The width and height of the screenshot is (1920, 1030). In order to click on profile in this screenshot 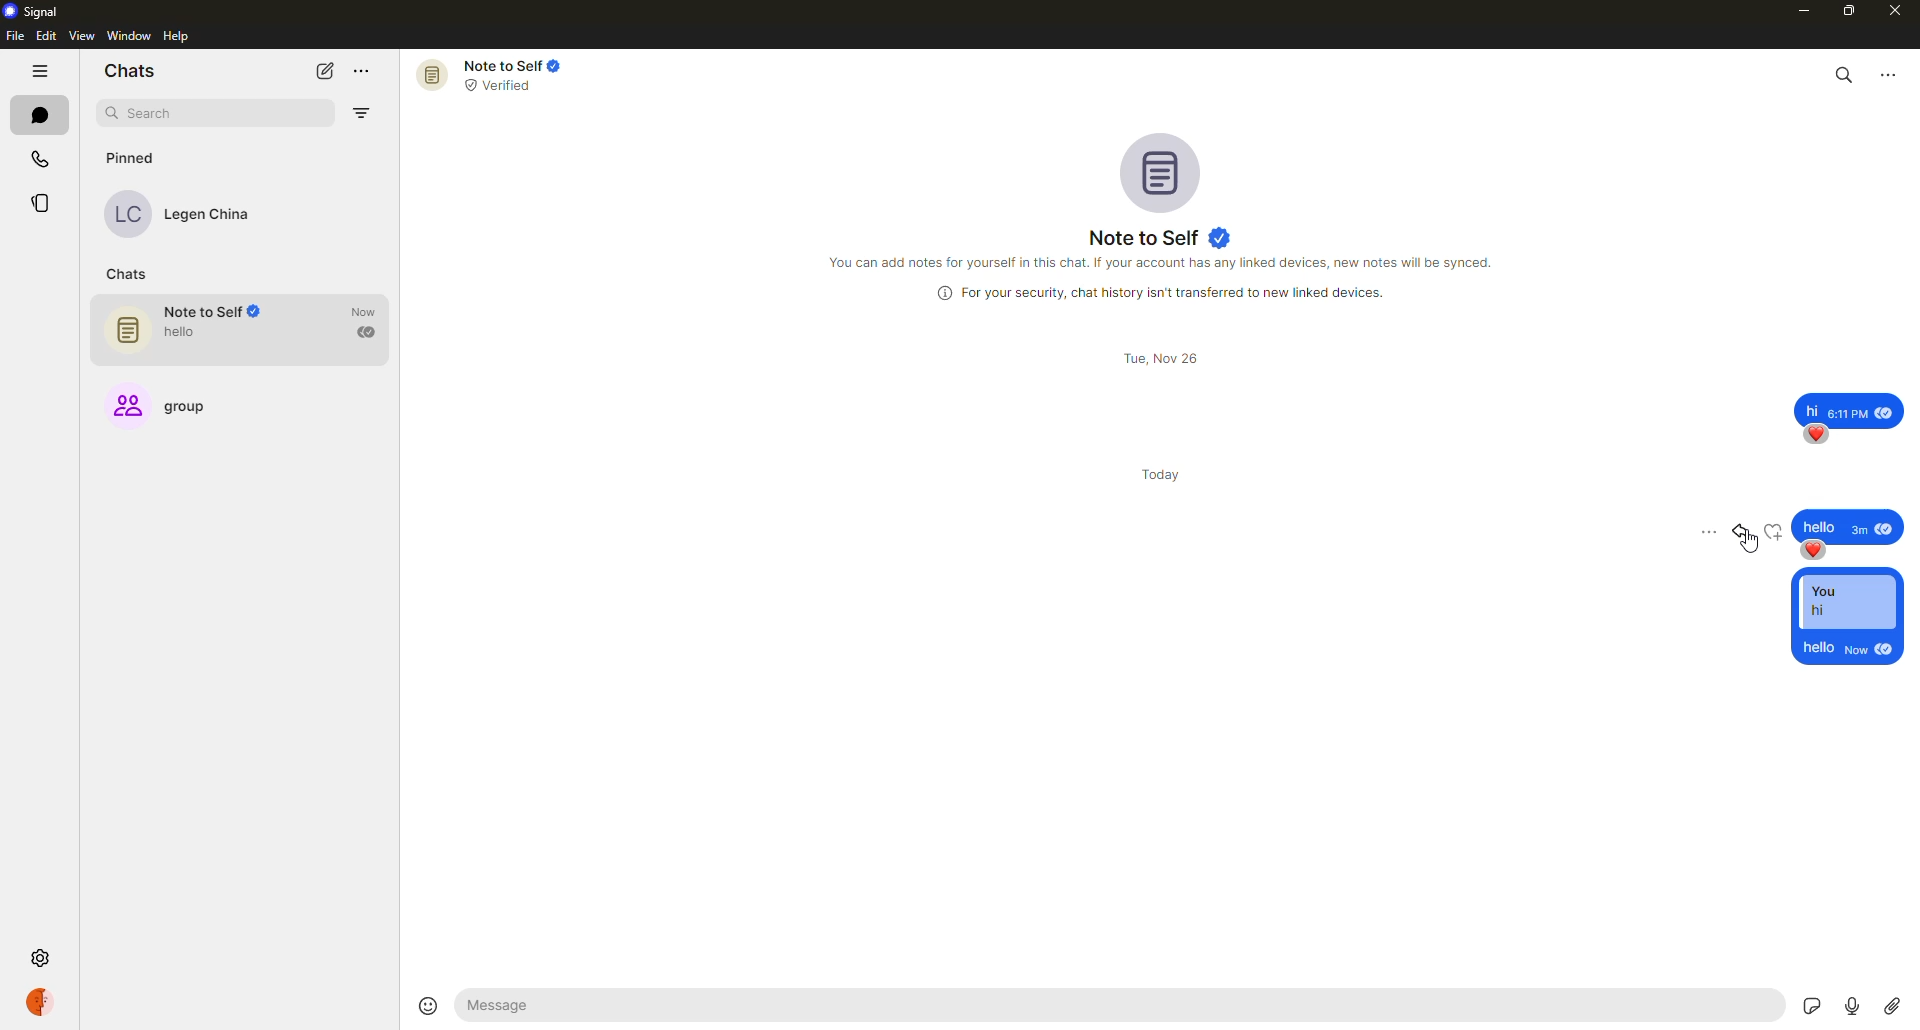, I will do `click(48, 1001)`.